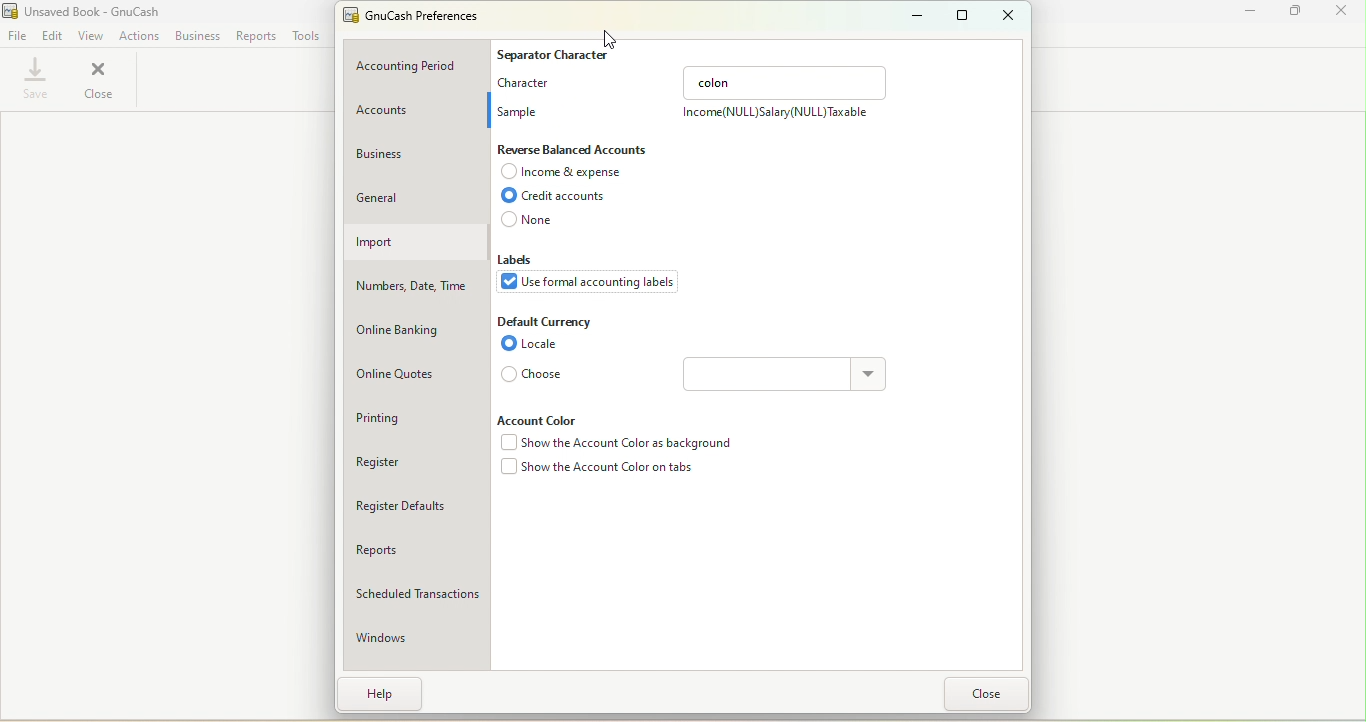  Describe the element at coordinates (613, 444) in the screenshot. I see `Show the account color as background` at that location.